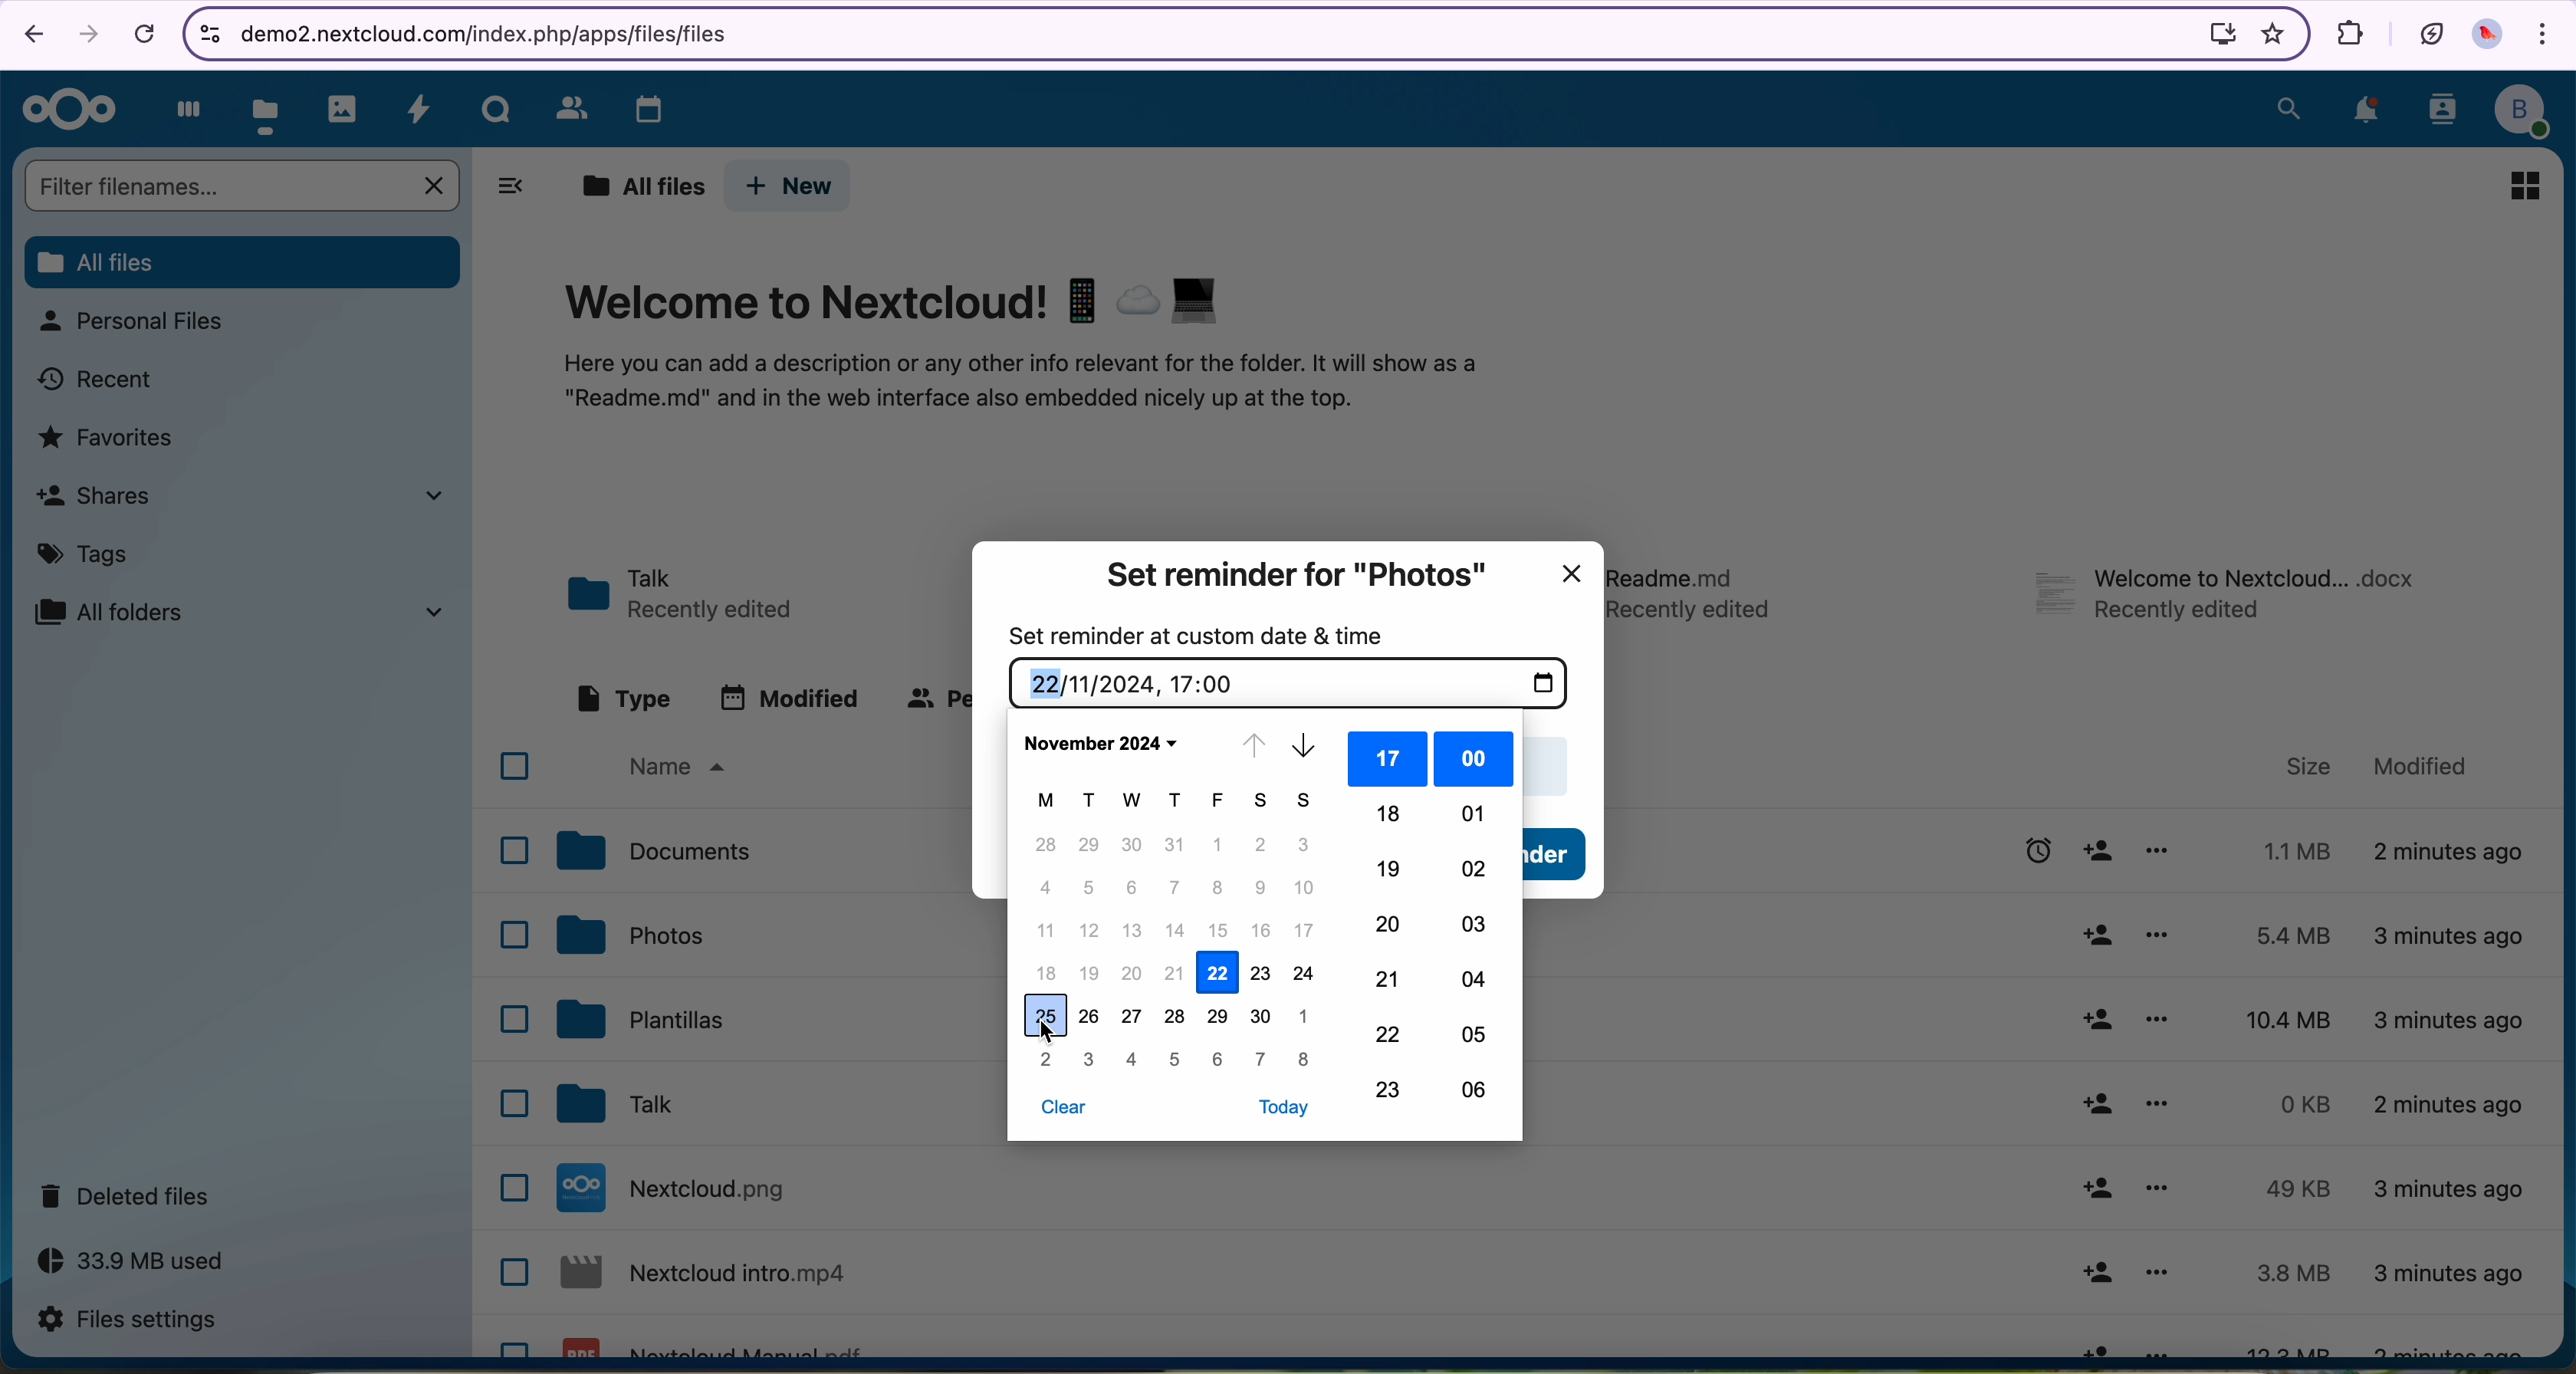  What do you see at coordinates (1310, 749) in the screenshot?
I see `down` at bounding box center [1310, 749].